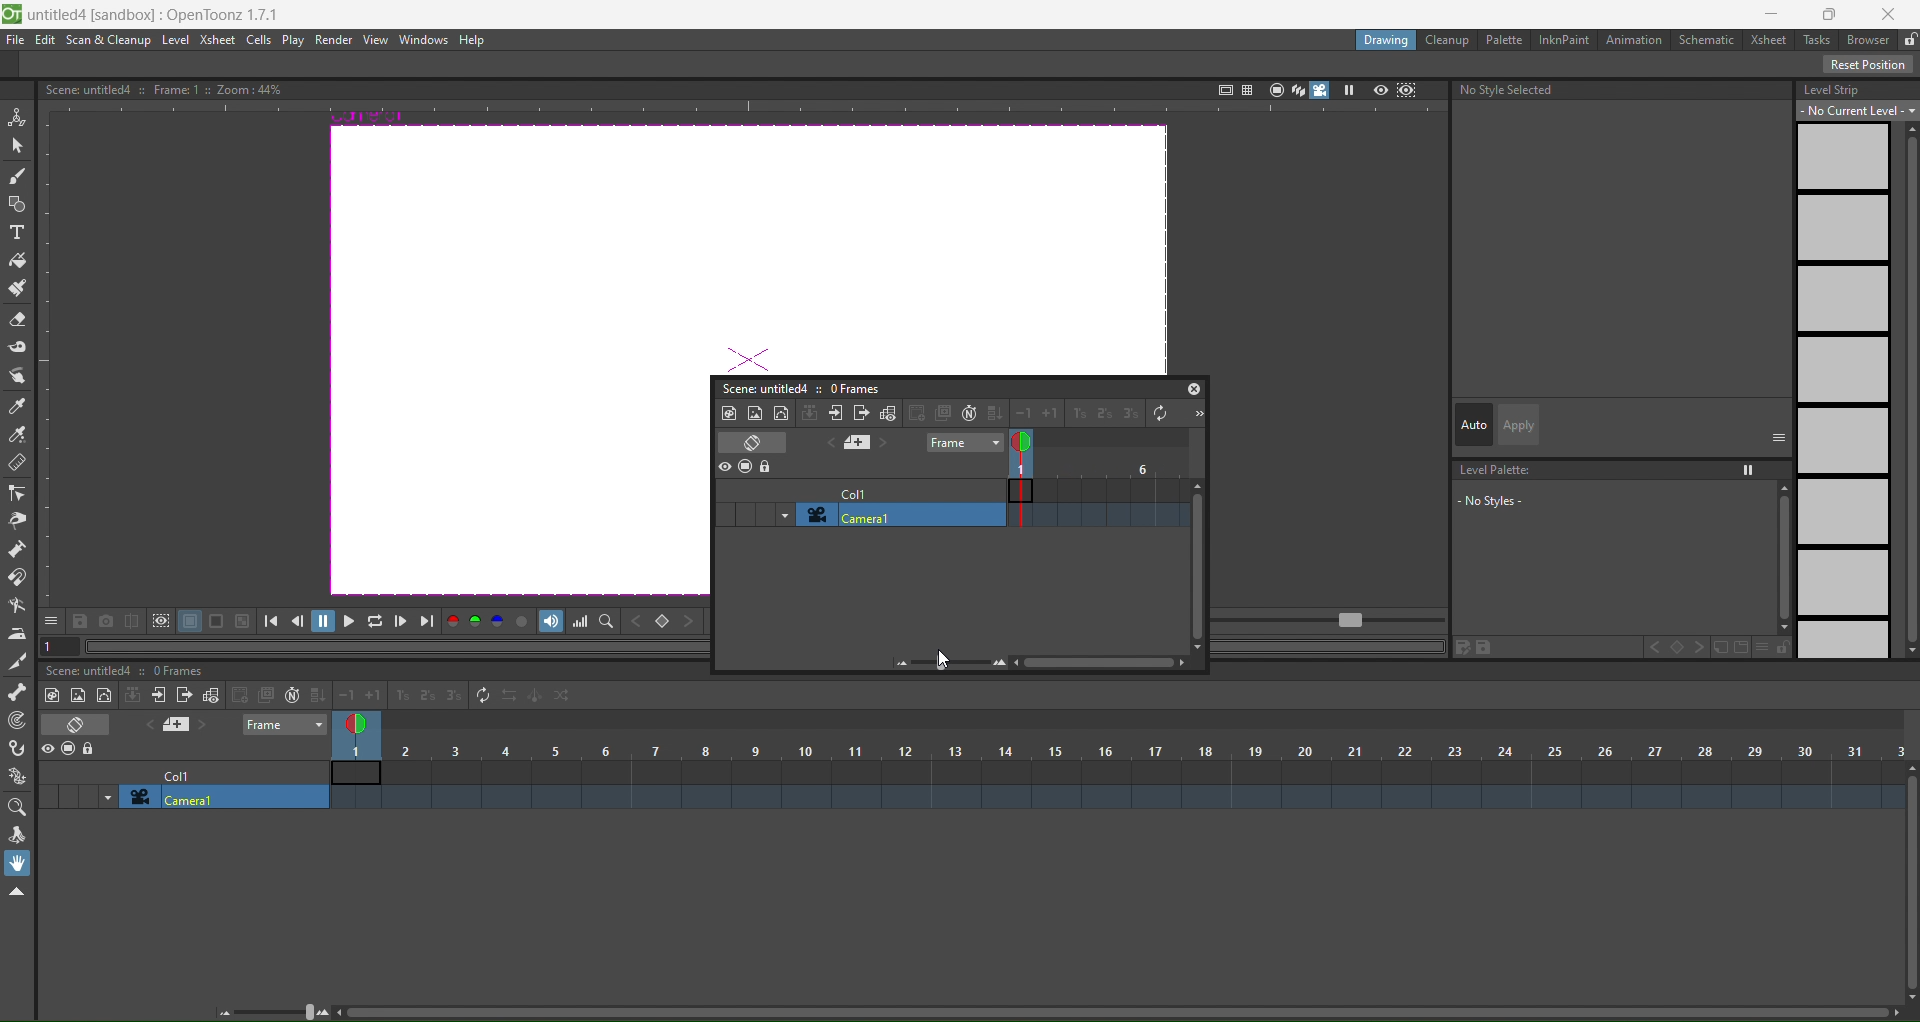 This screenshot has height=1022, width=1920. I want to click on increase step, so click(1076, 415).